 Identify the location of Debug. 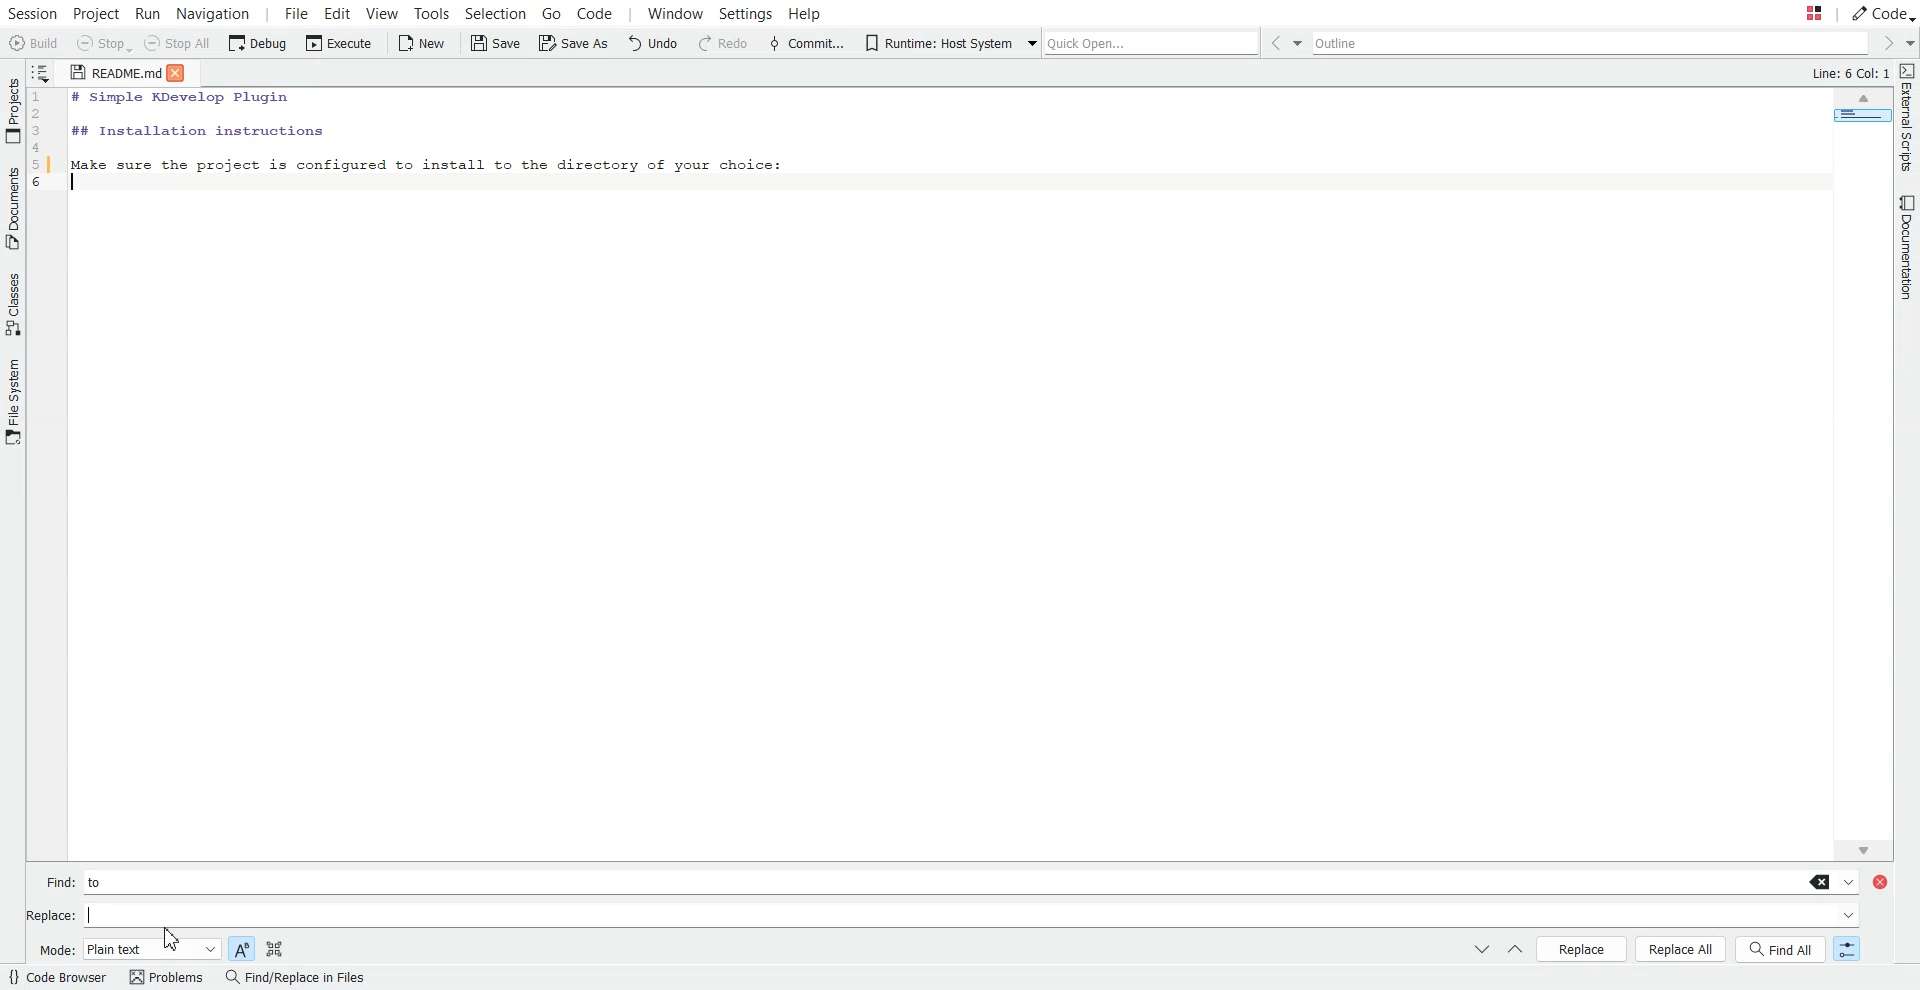
(258, 44).